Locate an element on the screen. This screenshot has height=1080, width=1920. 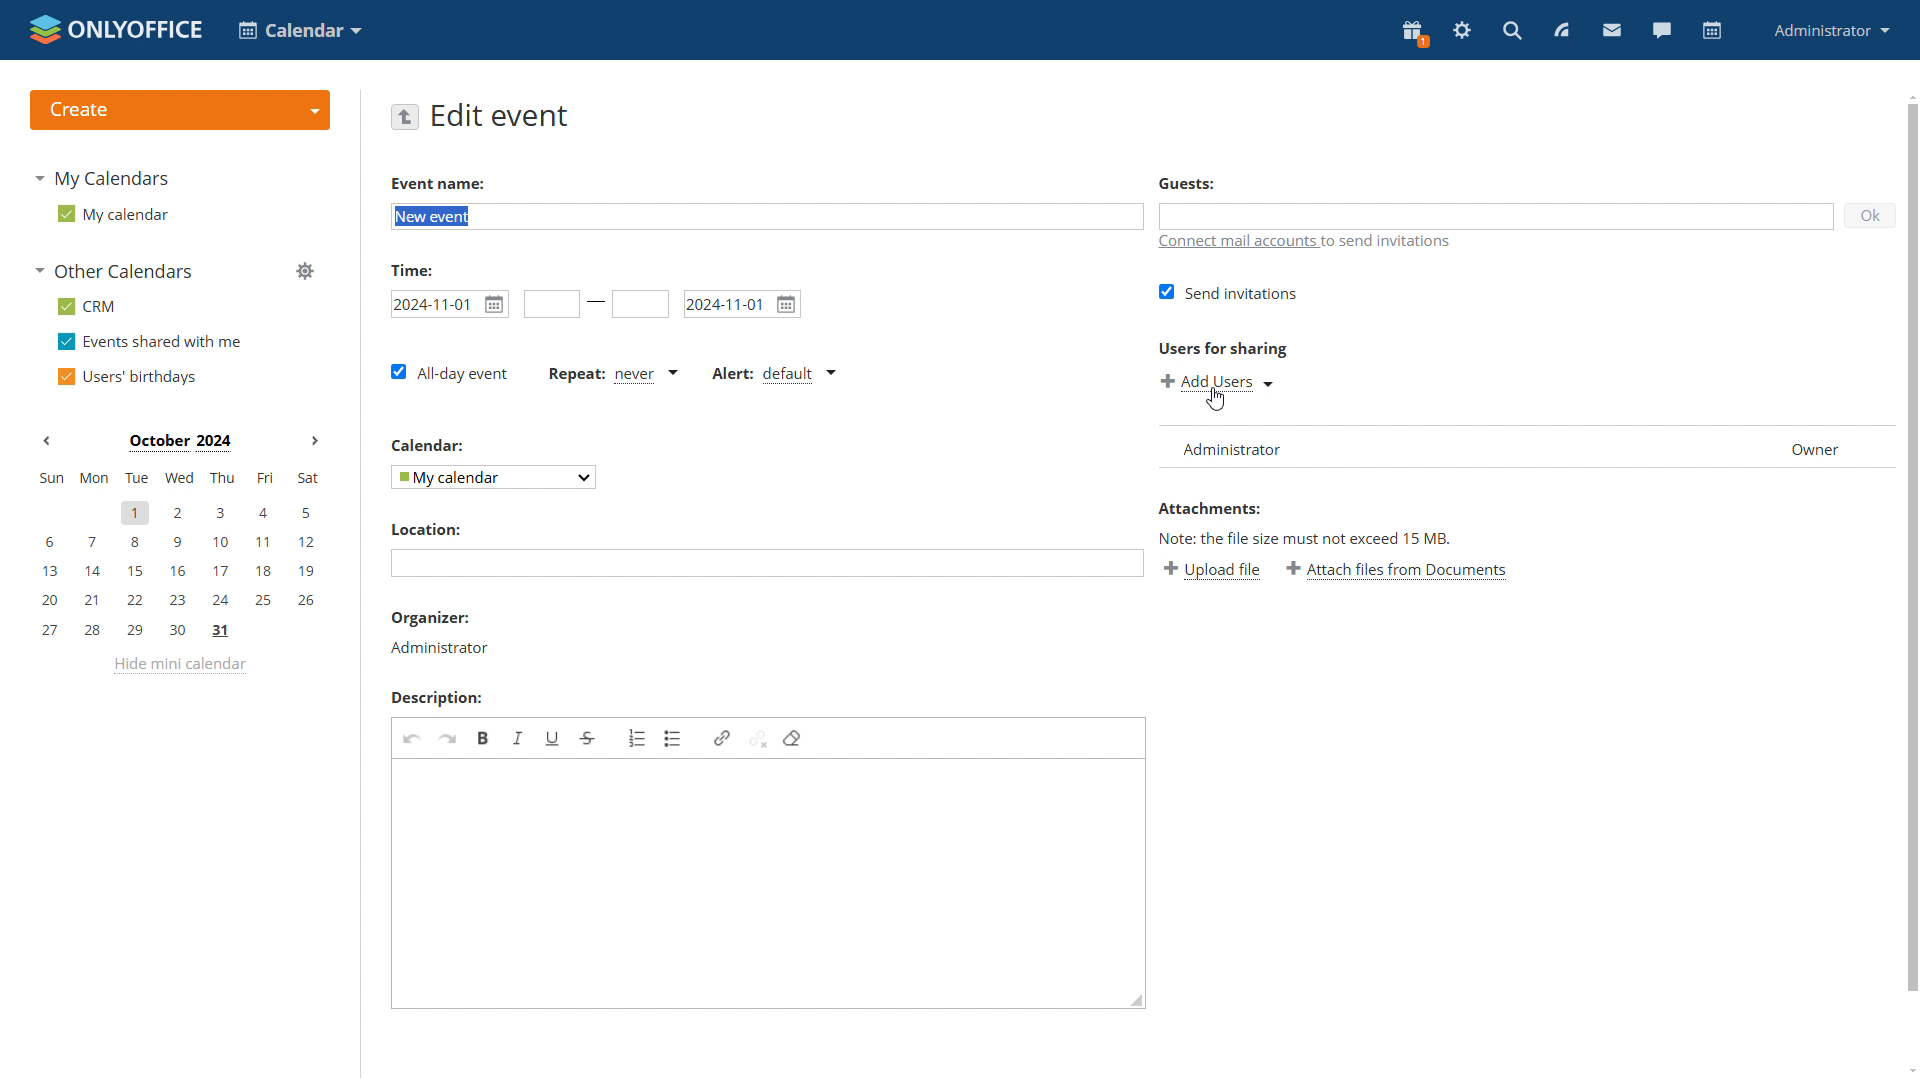
logo is located at coordinates (116, 28).